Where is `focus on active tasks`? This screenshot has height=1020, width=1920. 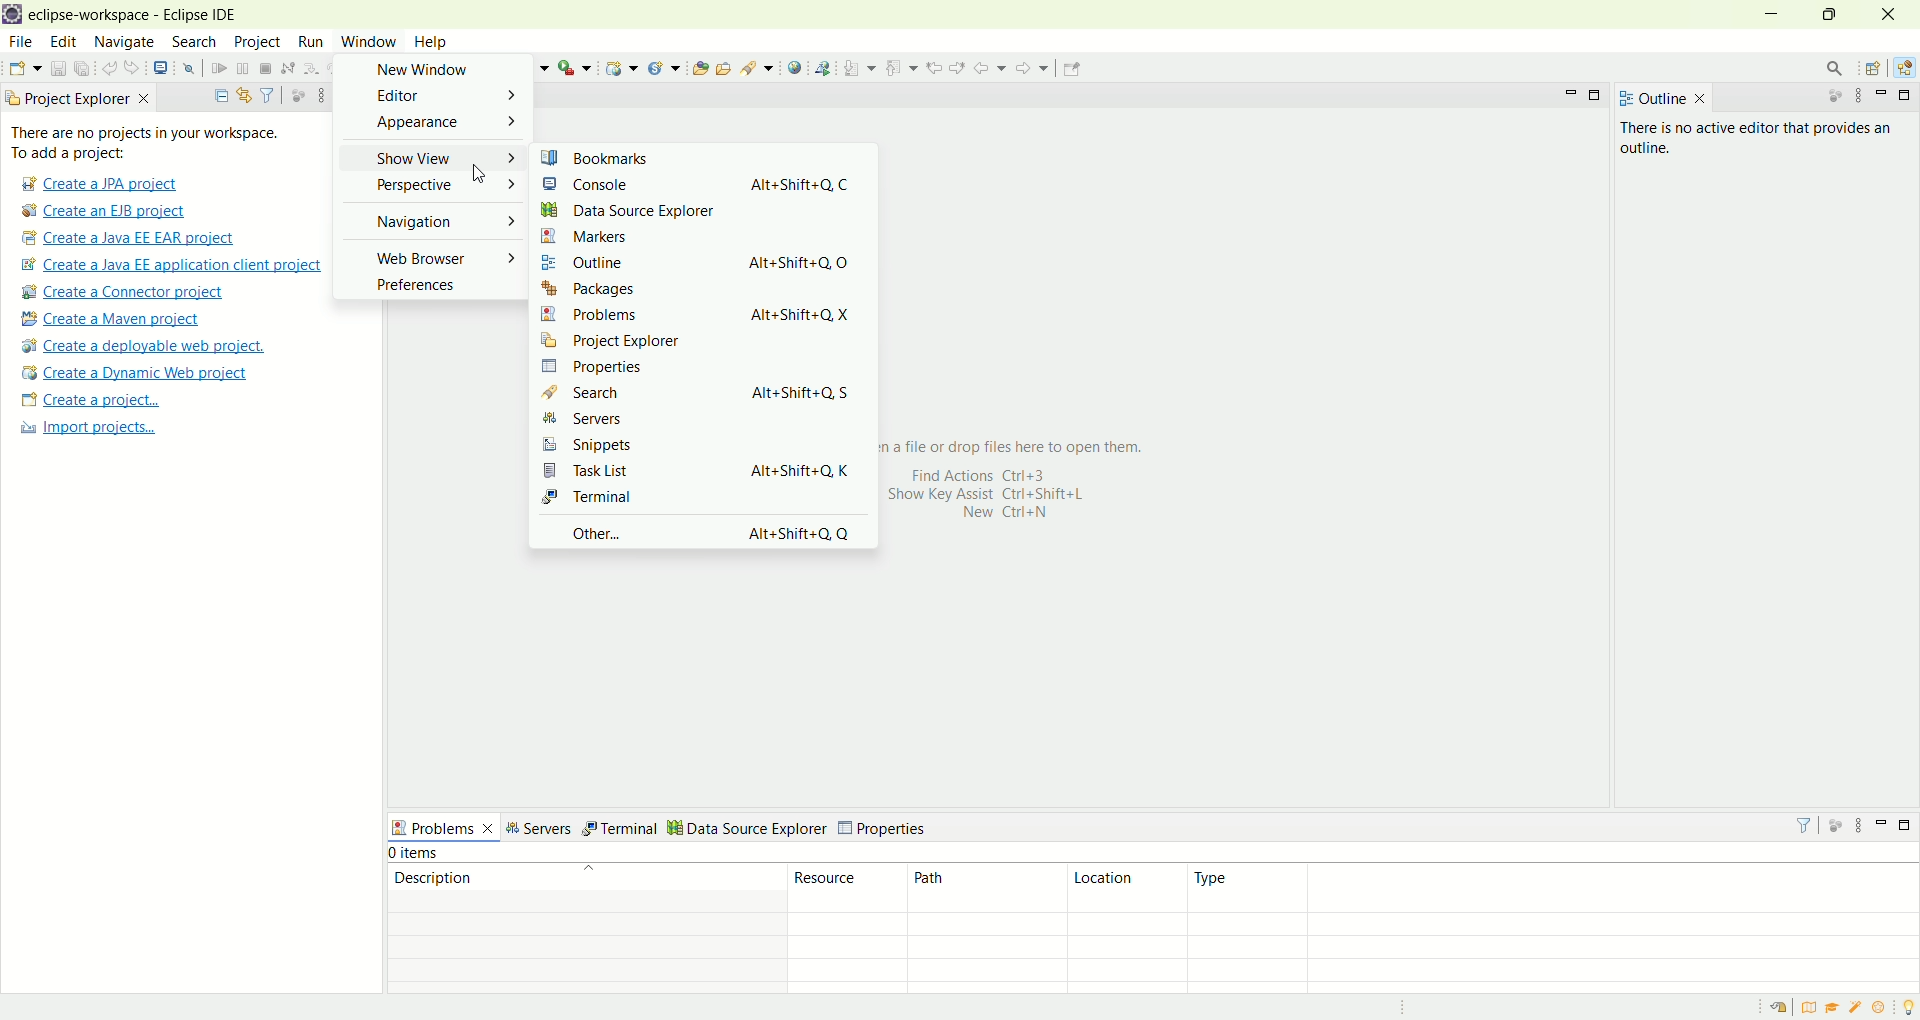
focus on active tasks is located at coordinates (294, 95).